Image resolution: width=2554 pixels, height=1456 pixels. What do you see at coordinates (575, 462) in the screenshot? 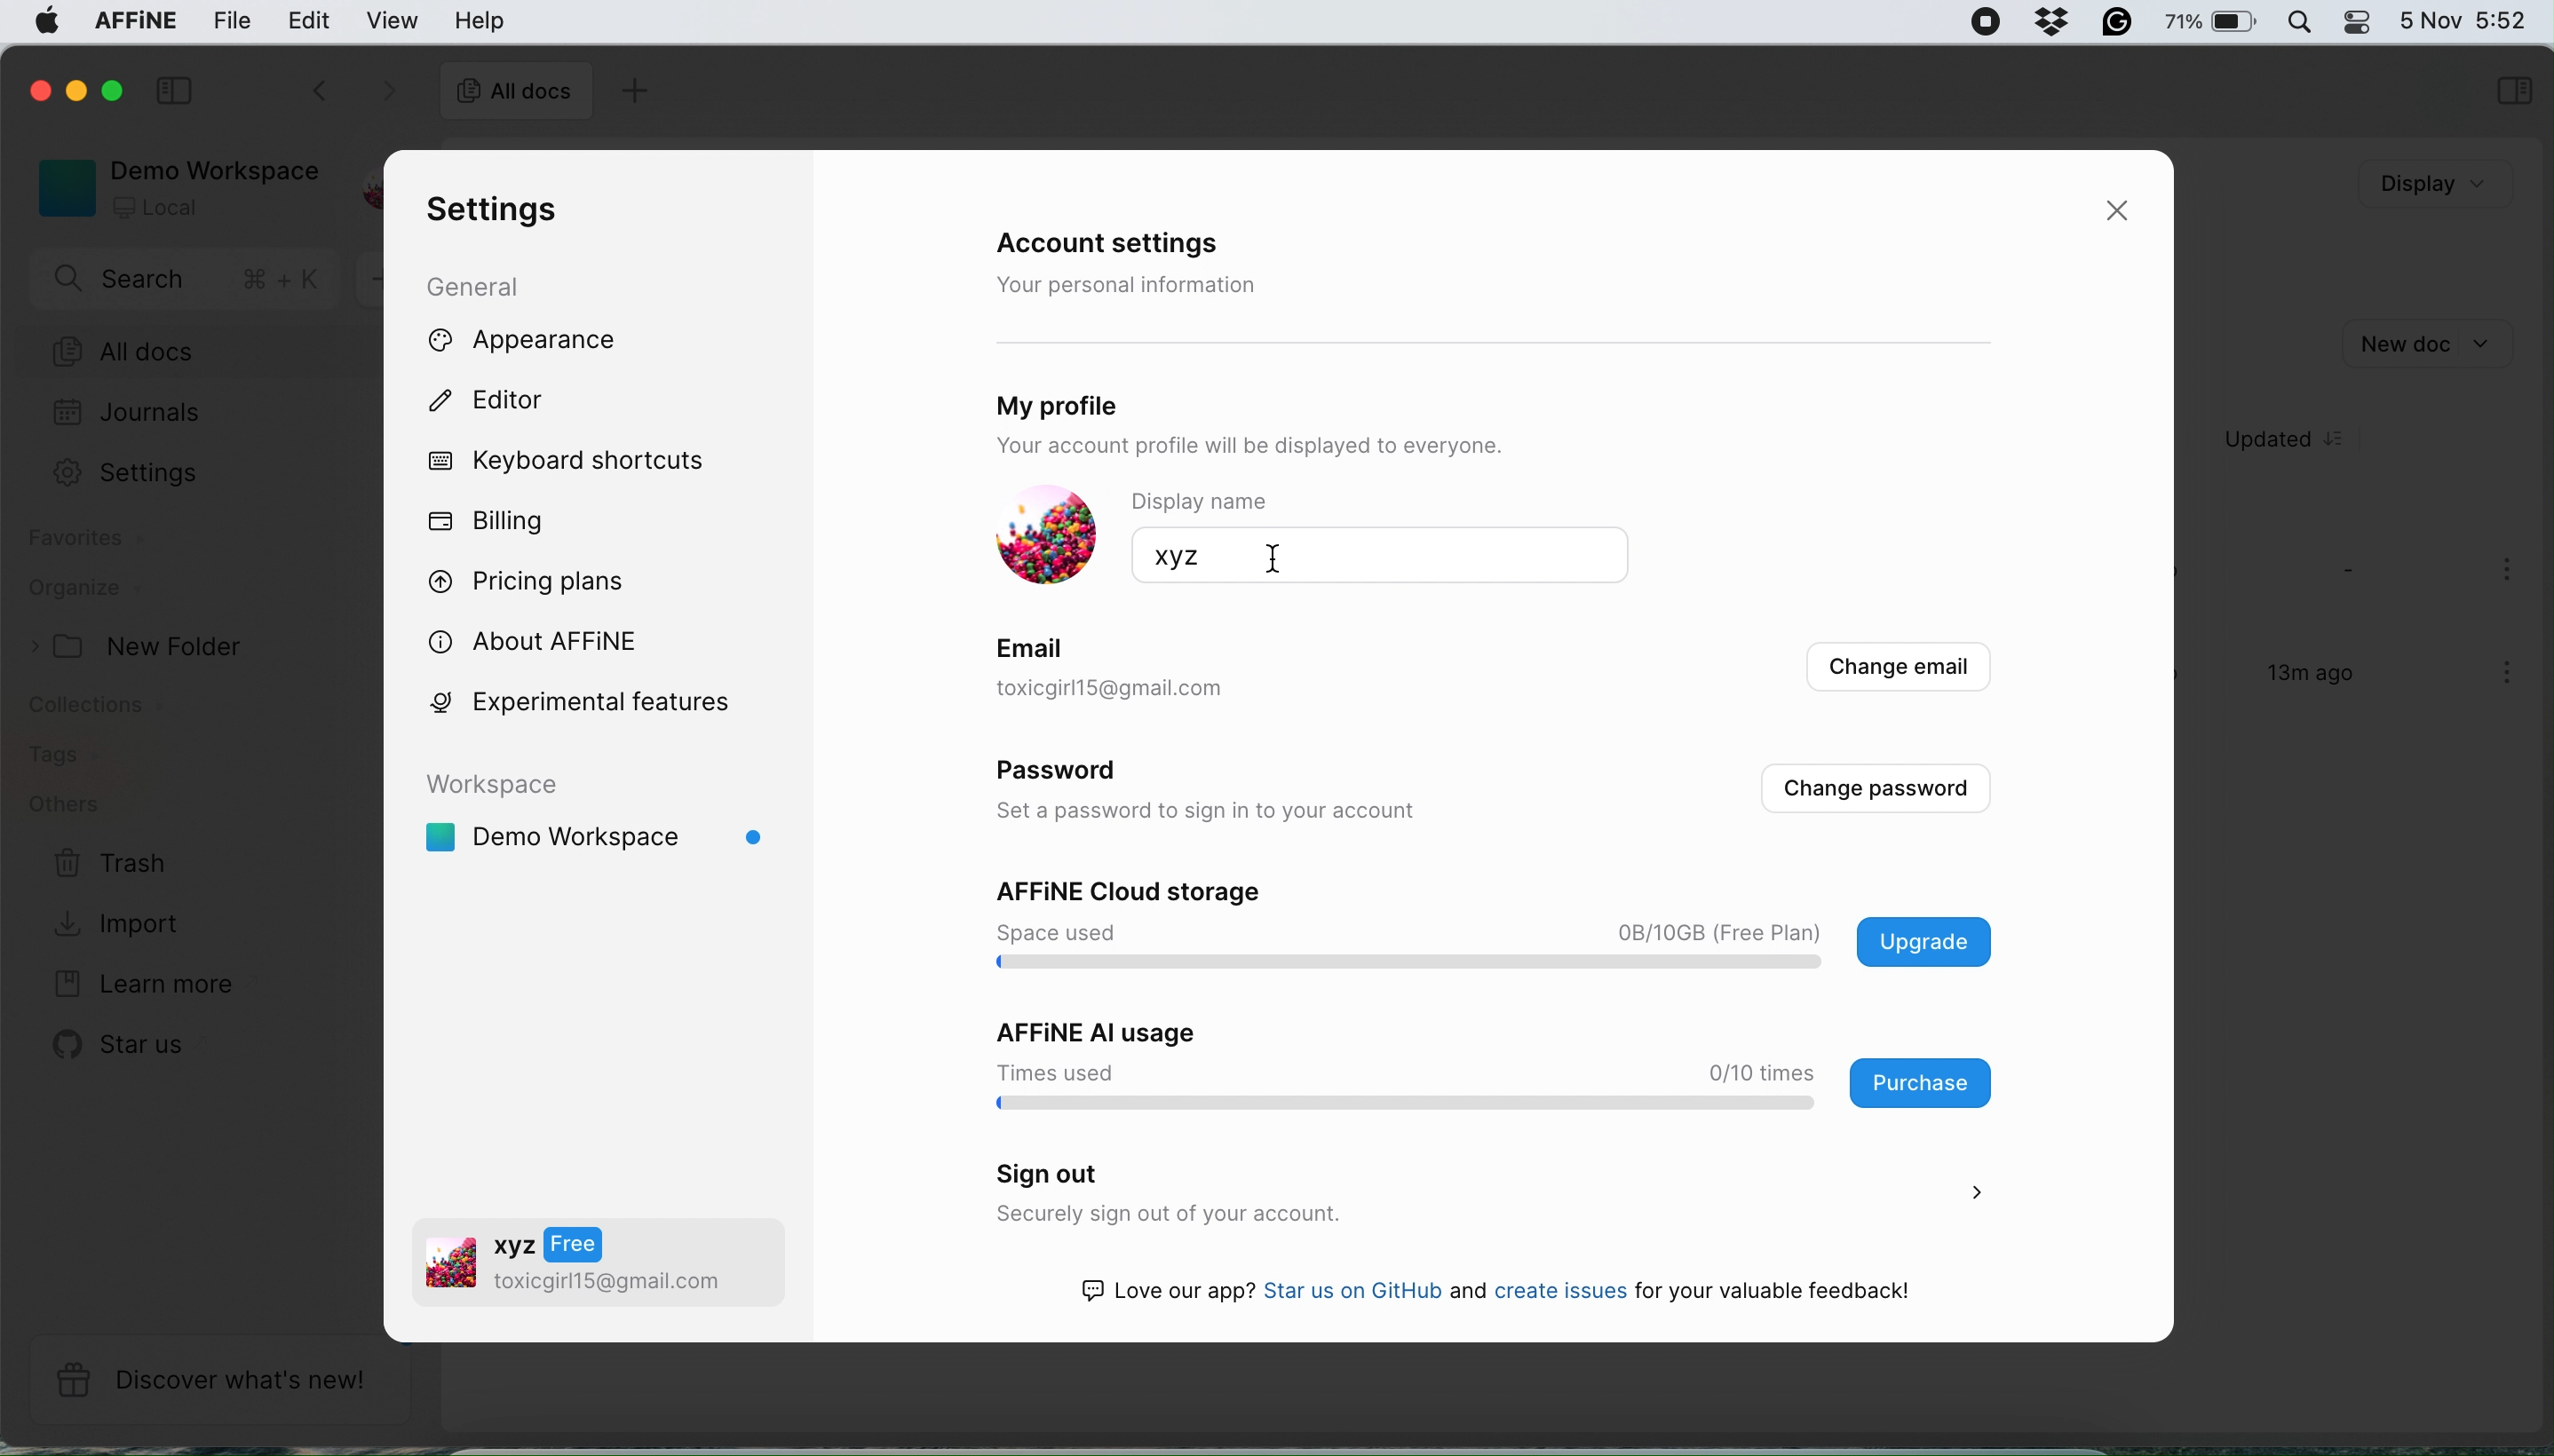
I see `keyboard shortcuts` at bounding box center [575, 462].